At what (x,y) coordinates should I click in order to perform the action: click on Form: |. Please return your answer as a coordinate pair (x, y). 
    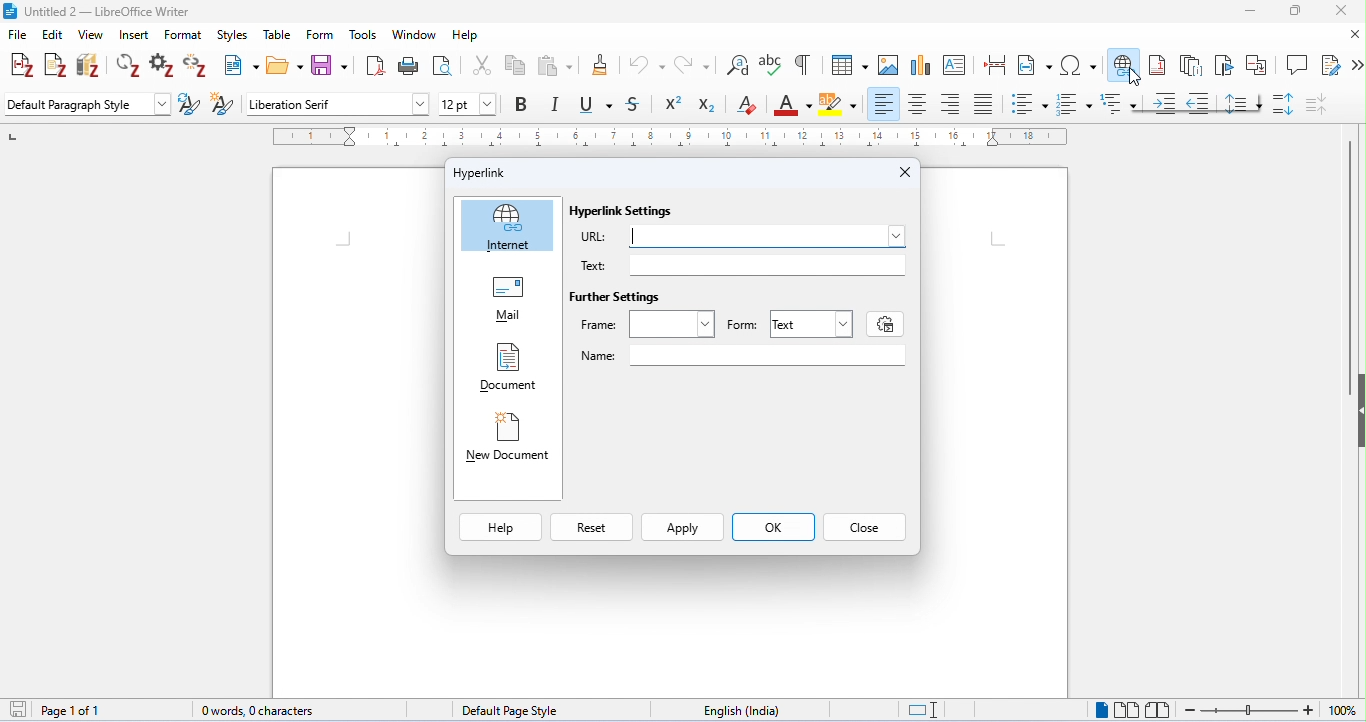
    Looking at the image, I should click on (742, 322).